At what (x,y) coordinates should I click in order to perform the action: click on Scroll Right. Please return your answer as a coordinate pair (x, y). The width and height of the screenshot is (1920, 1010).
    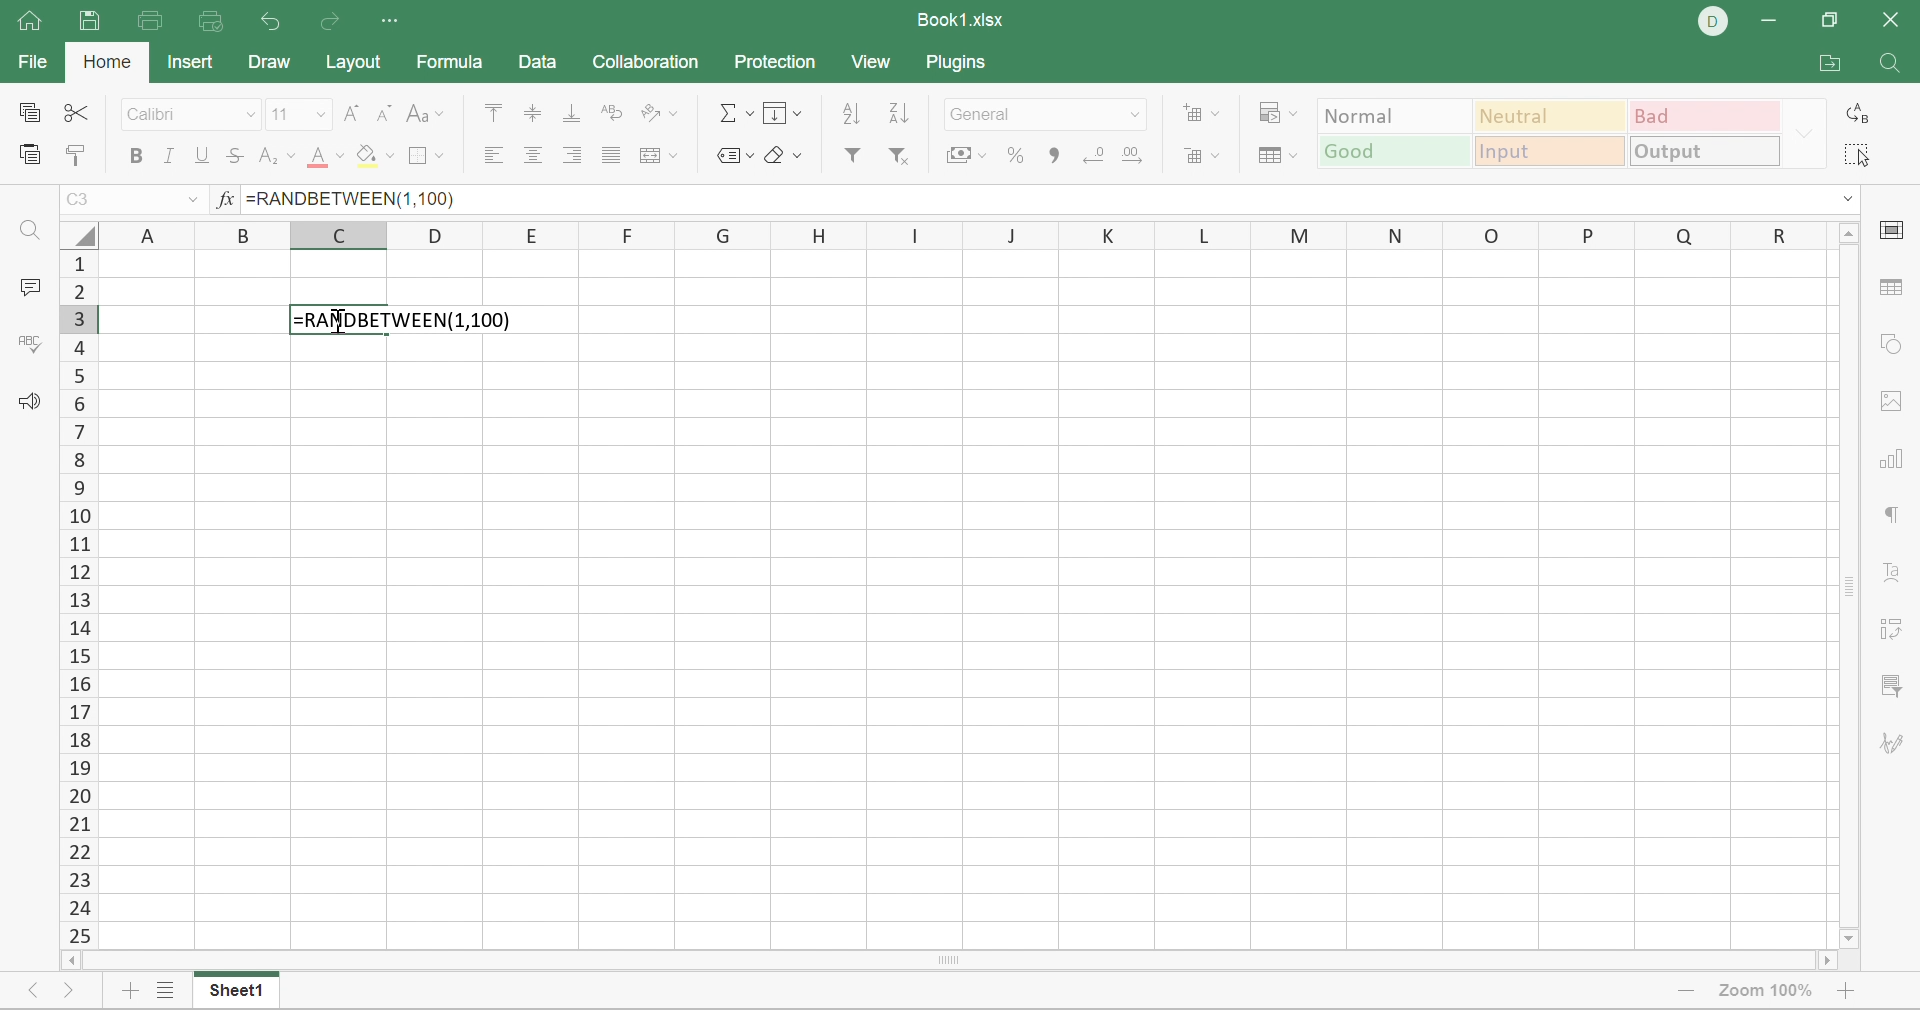
    Looking at the image, I should click on (1825, 961).